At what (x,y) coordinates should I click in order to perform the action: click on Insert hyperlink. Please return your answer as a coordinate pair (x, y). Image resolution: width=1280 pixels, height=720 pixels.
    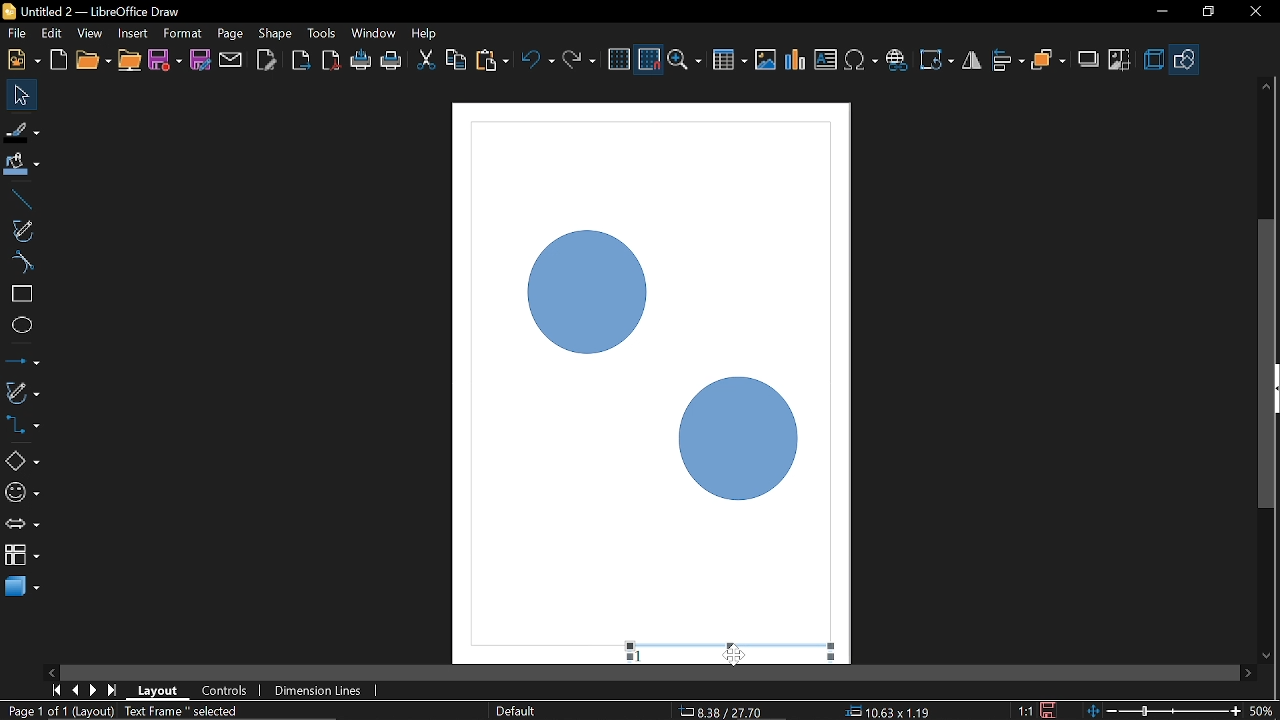
    Looking at the image, I should click on (897, 60).